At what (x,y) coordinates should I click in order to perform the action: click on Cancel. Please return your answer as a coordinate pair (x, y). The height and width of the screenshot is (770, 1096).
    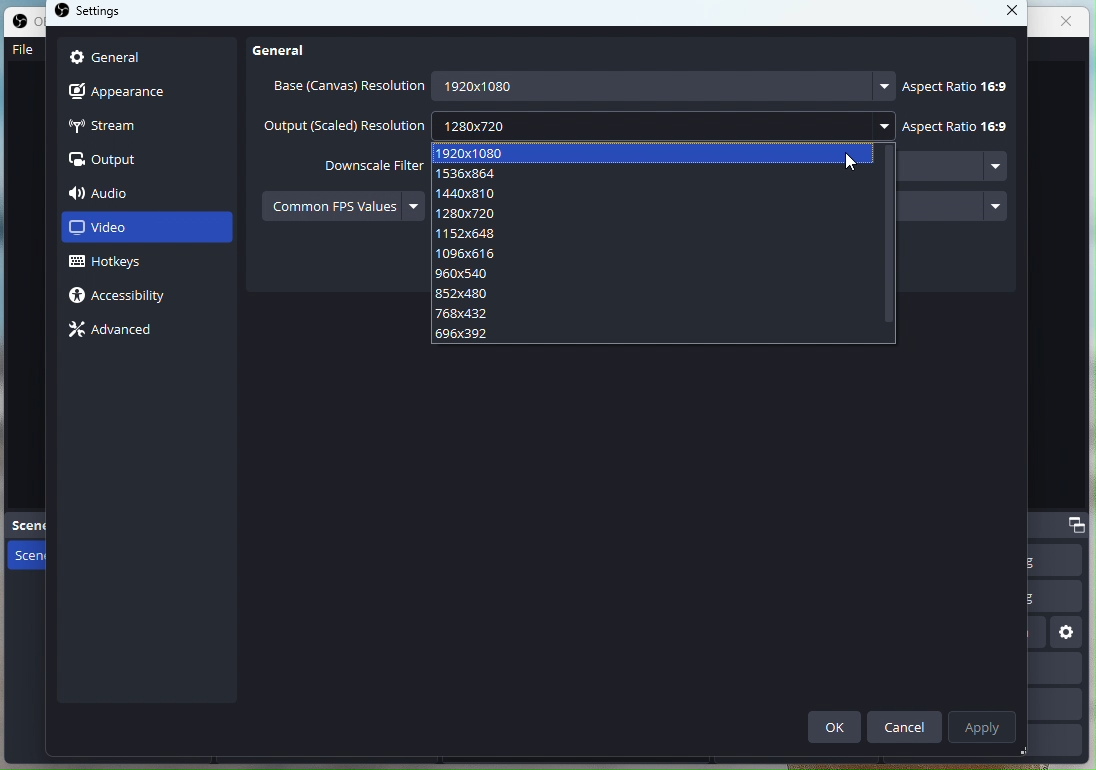
    Looking at the image, I should click on (906, 725).